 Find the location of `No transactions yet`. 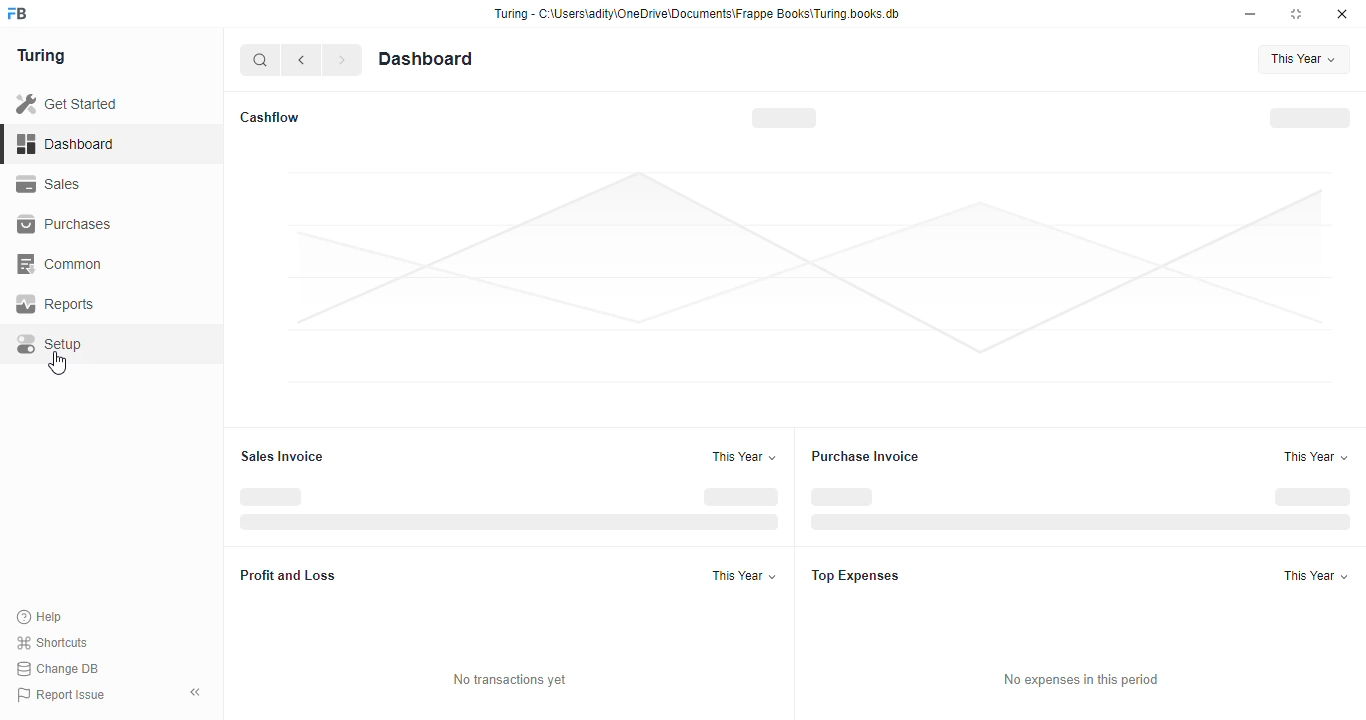

No transactions yet is located at coordinates (515, 681).